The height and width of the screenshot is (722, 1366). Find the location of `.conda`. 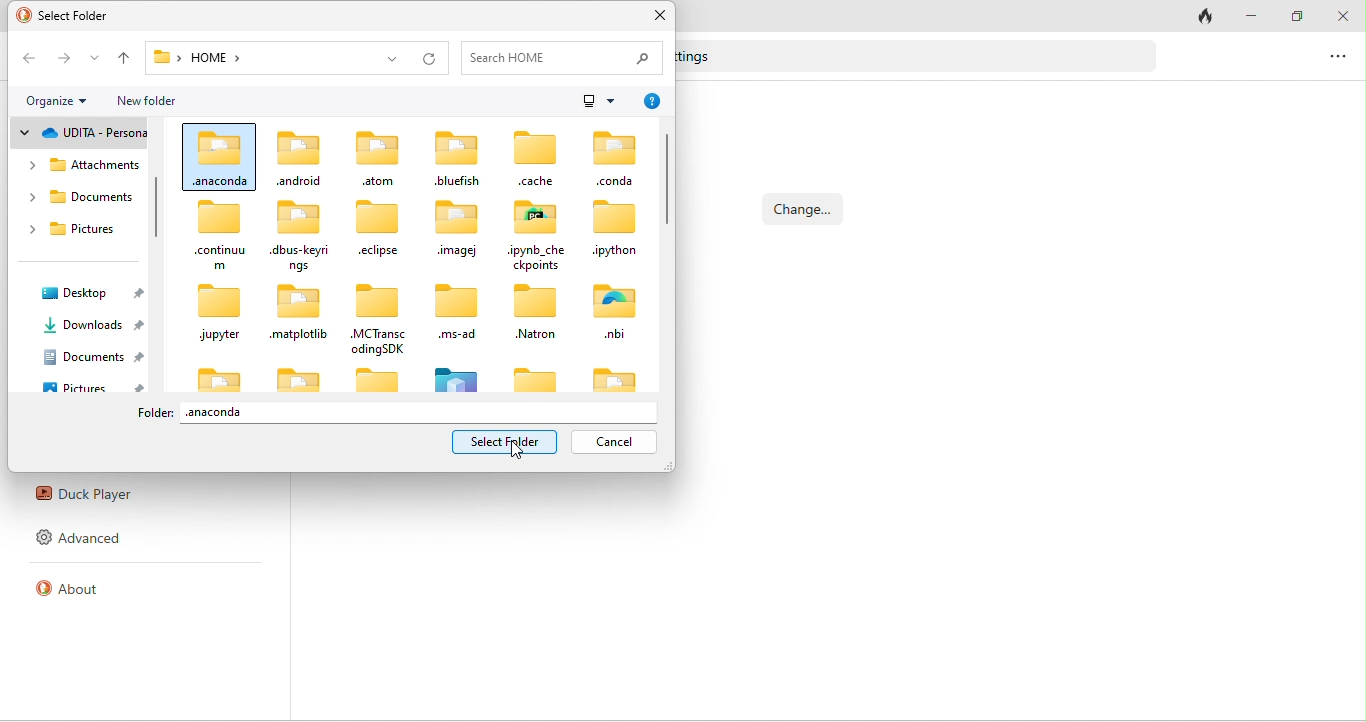

.conda is located at coordinates (616, 158).